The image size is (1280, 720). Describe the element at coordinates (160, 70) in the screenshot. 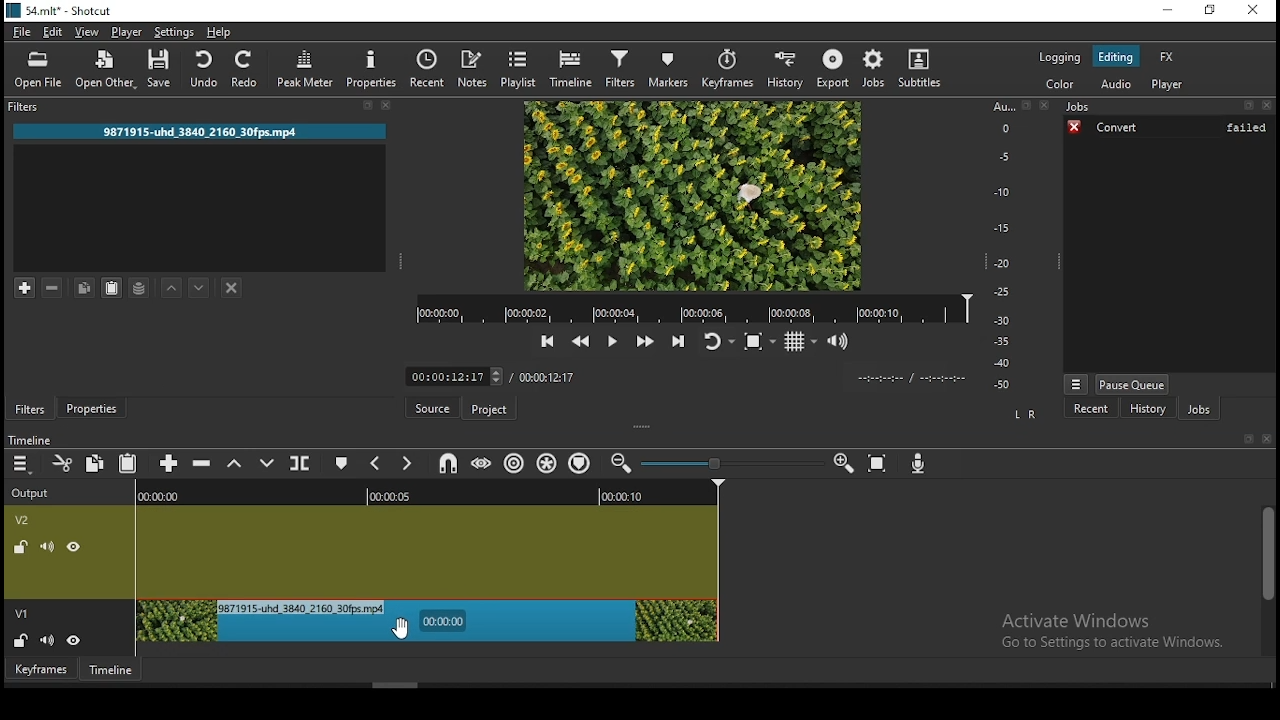

I see `save` at that location.